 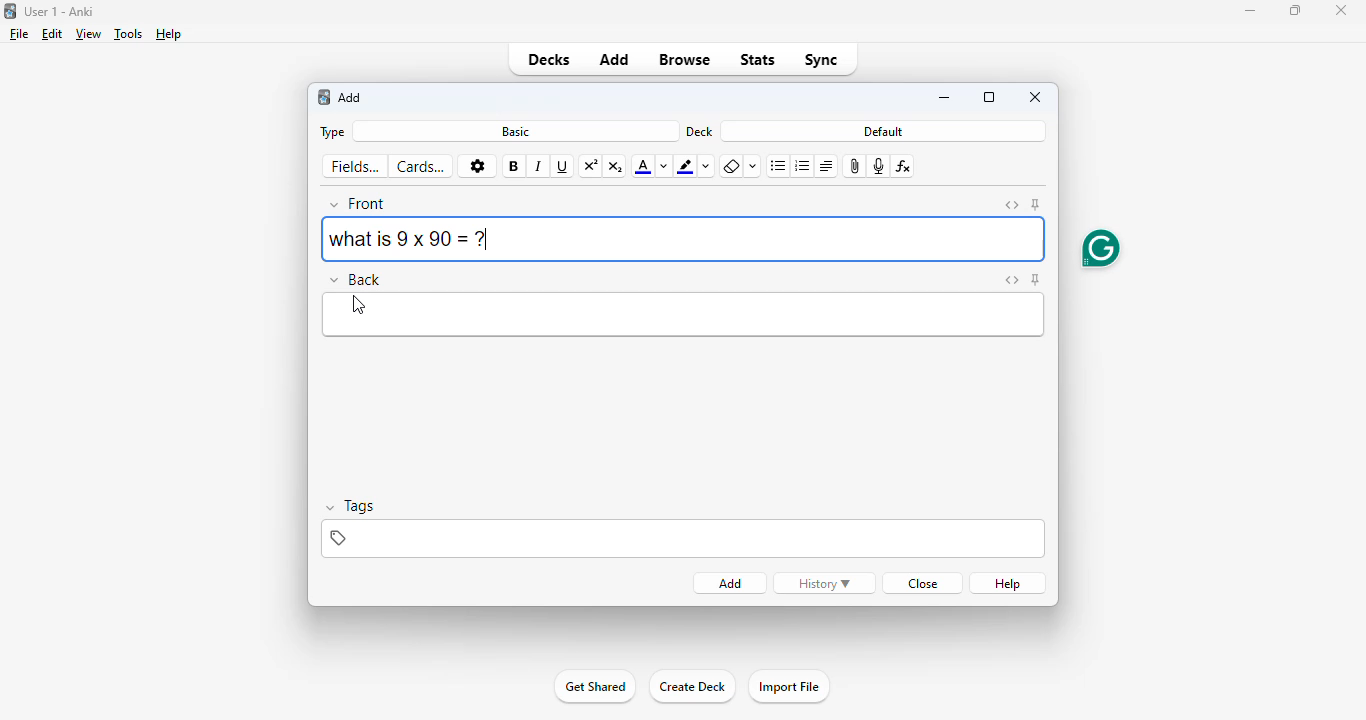 What do you see at coordinates (330, 132) in the screenshot?
I see `type` at bounding box center [330, 132].